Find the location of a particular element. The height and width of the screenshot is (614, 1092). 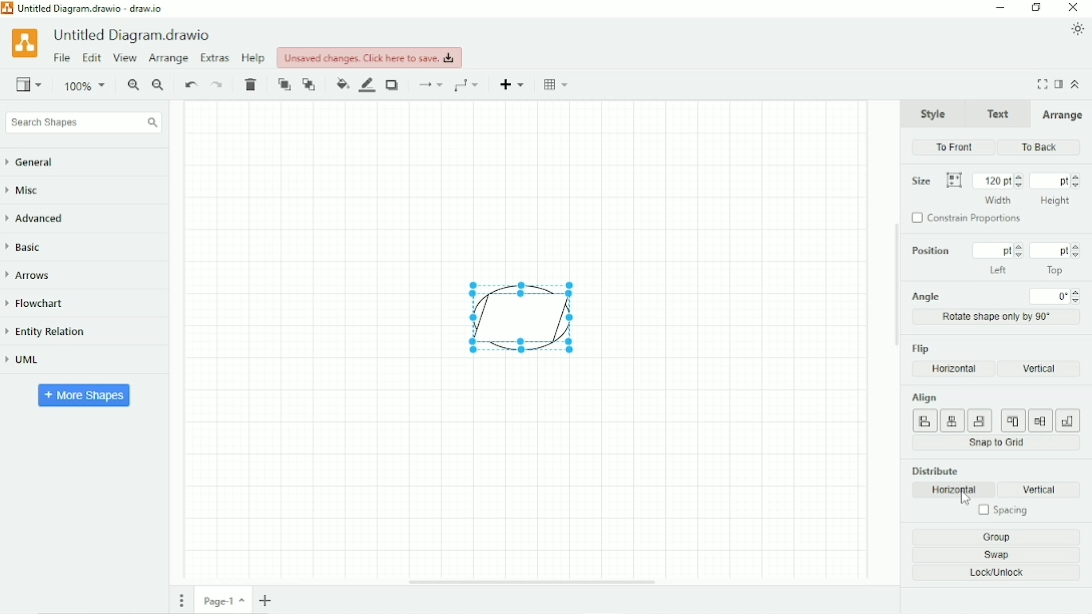

Horizontal is located at coordinates (955, 369).